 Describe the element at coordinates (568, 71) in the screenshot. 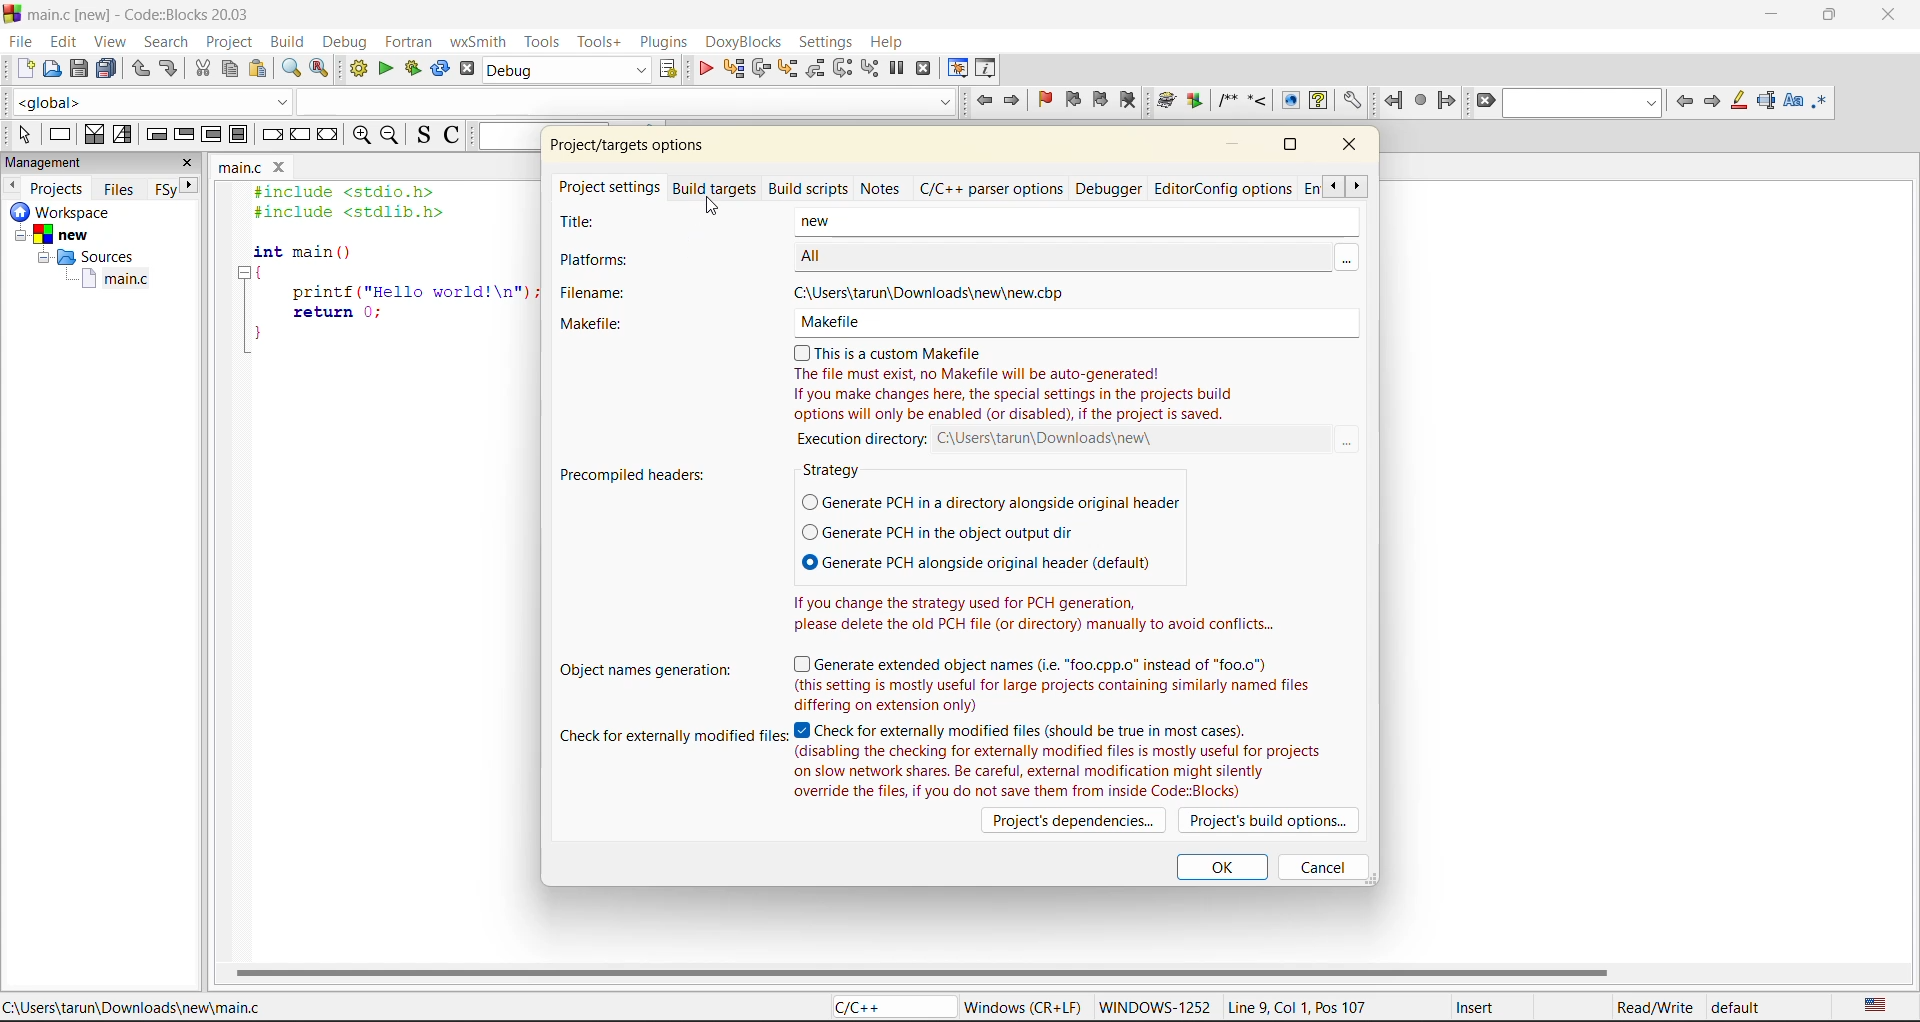

I see `build target` at that location.